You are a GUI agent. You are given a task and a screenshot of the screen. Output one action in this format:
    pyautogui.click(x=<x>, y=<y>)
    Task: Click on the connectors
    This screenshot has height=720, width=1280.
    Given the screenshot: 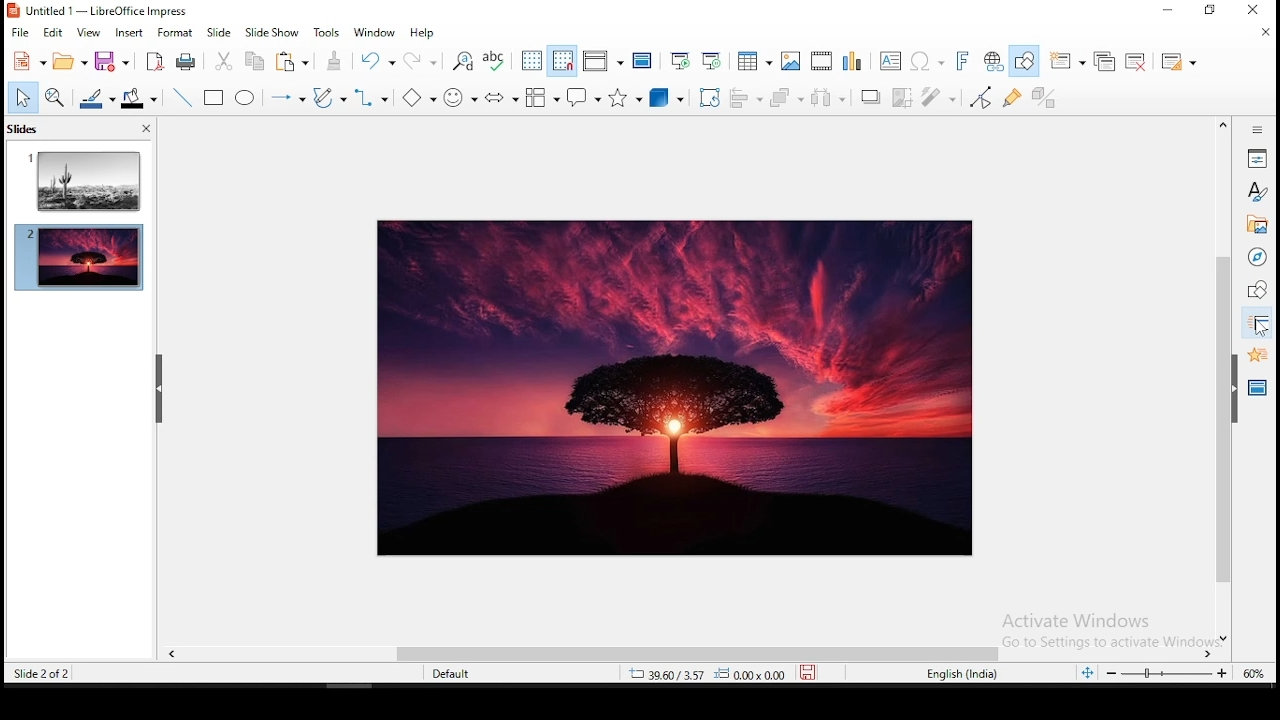 What is the action you would take?
    pyautogui.click(x=372, y=99)
    